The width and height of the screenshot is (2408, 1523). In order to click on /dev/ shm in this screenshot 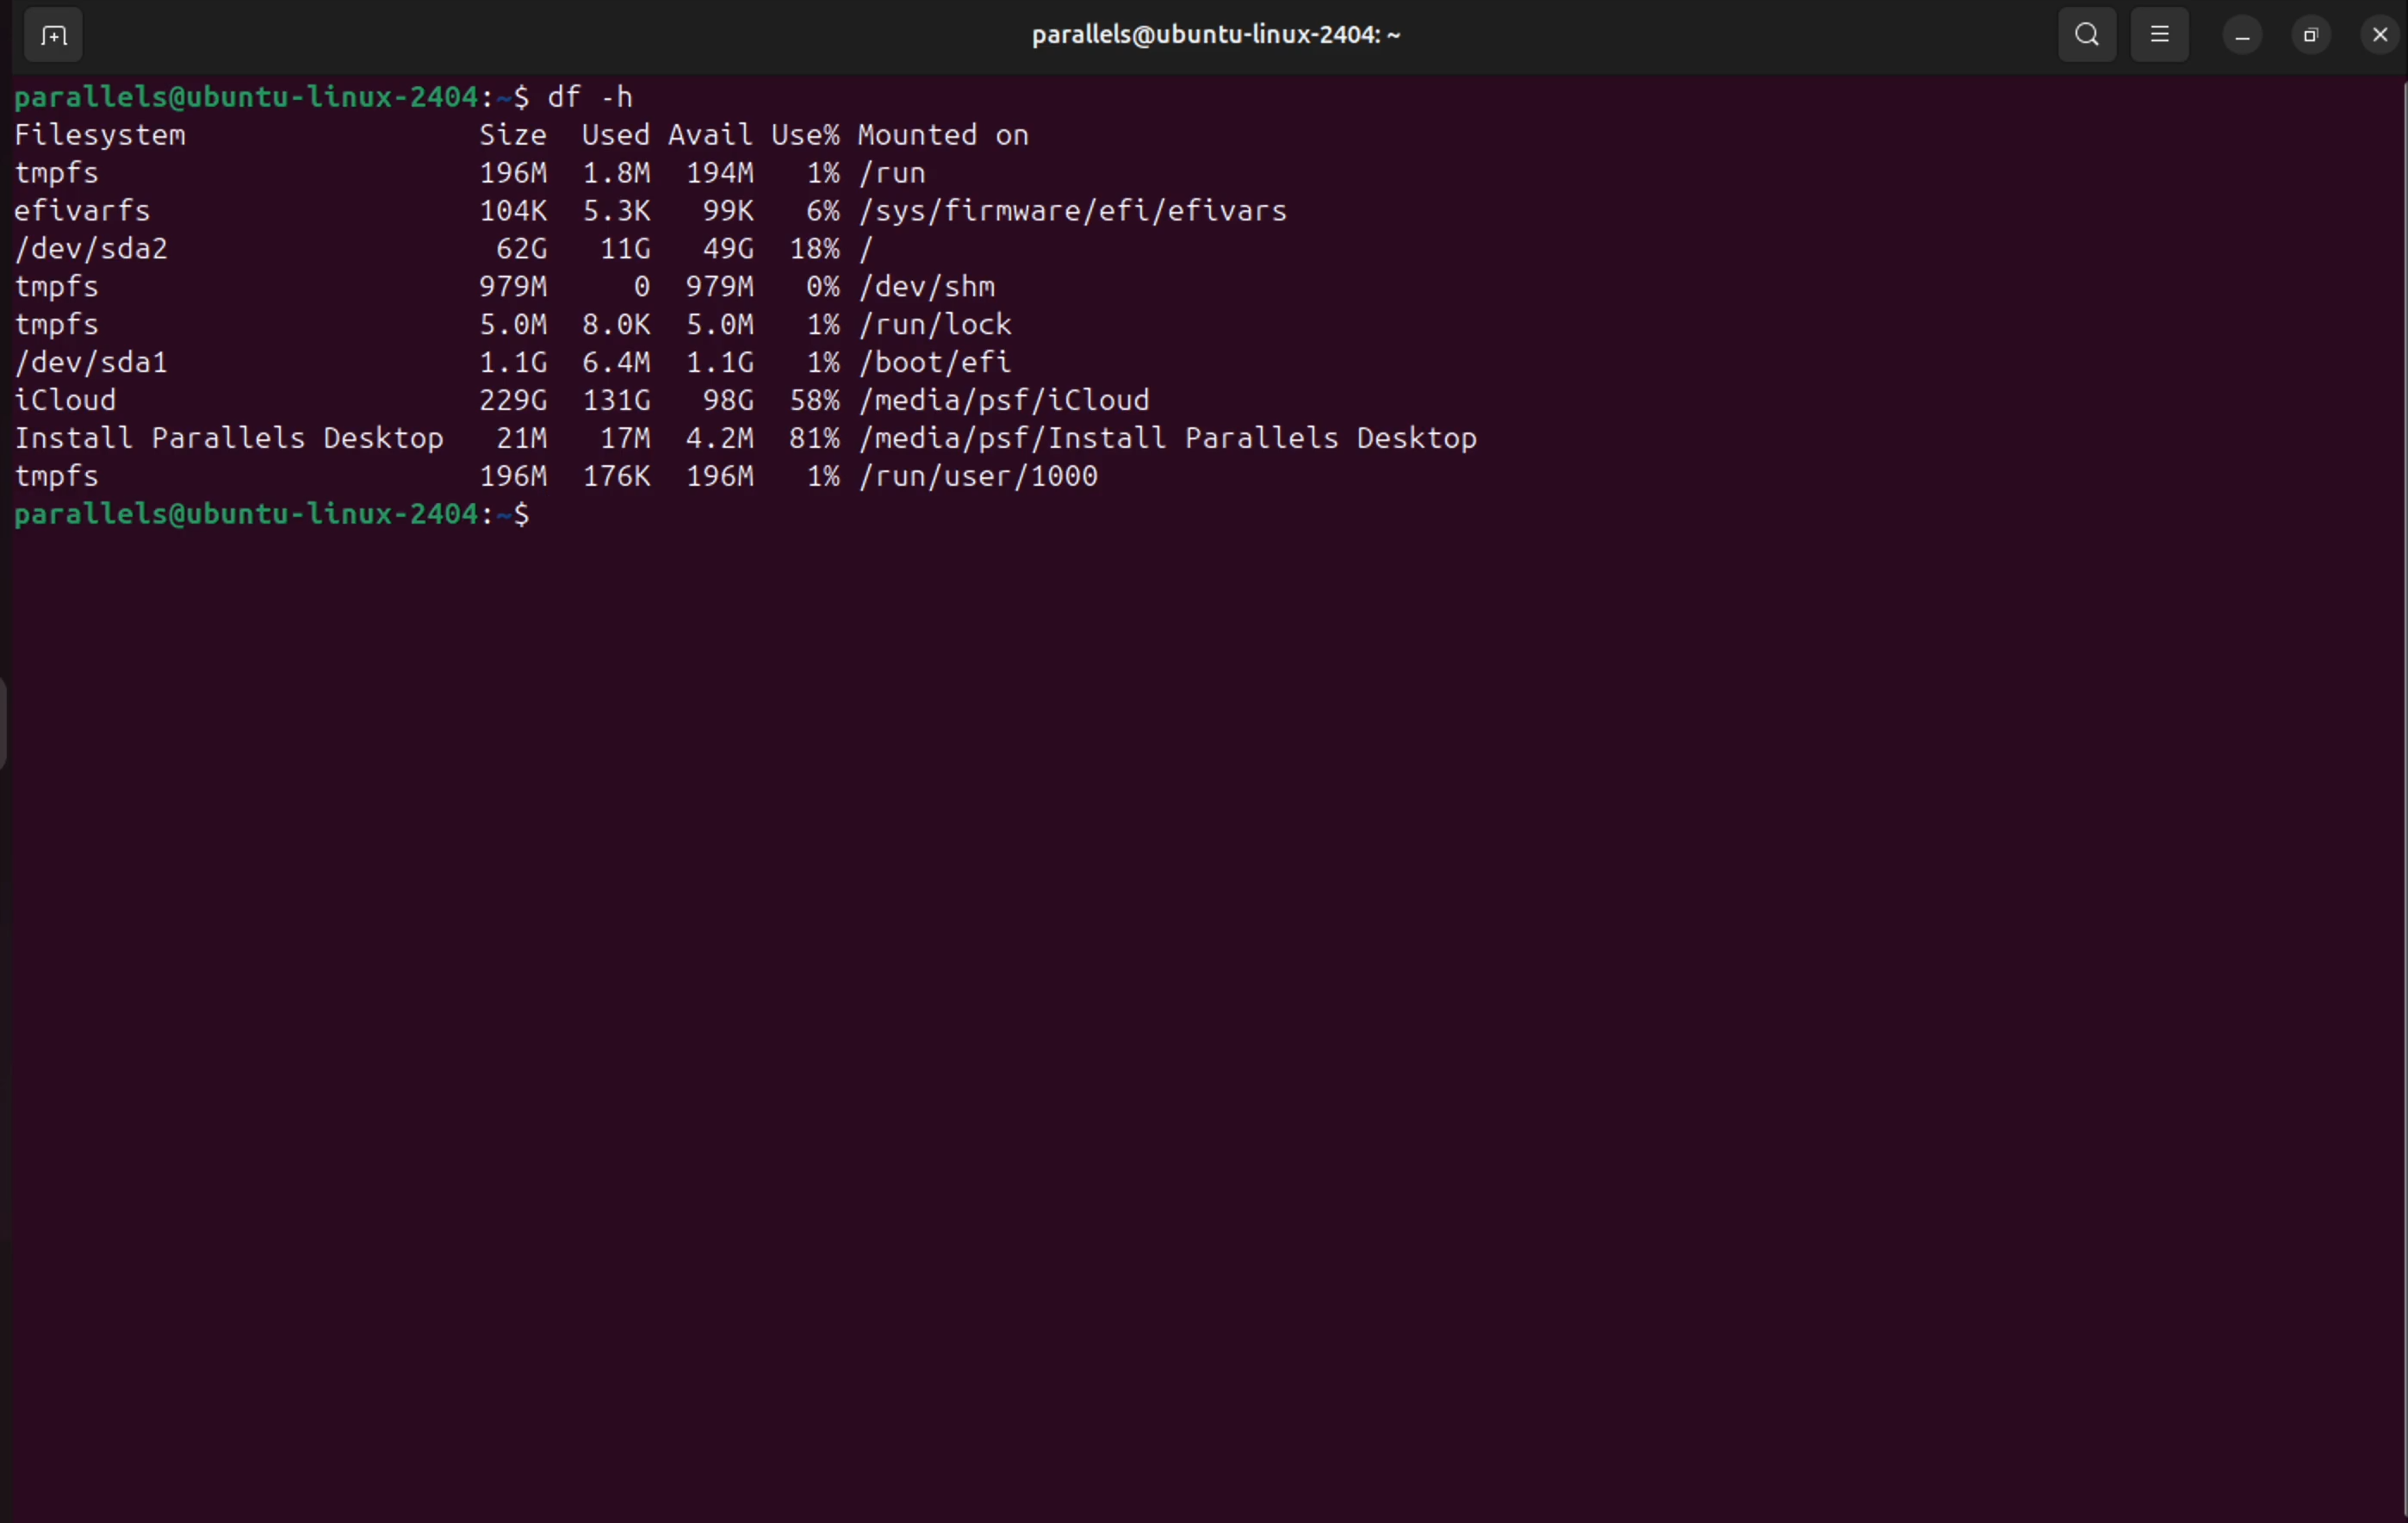, I will do `click(955, 288)`.